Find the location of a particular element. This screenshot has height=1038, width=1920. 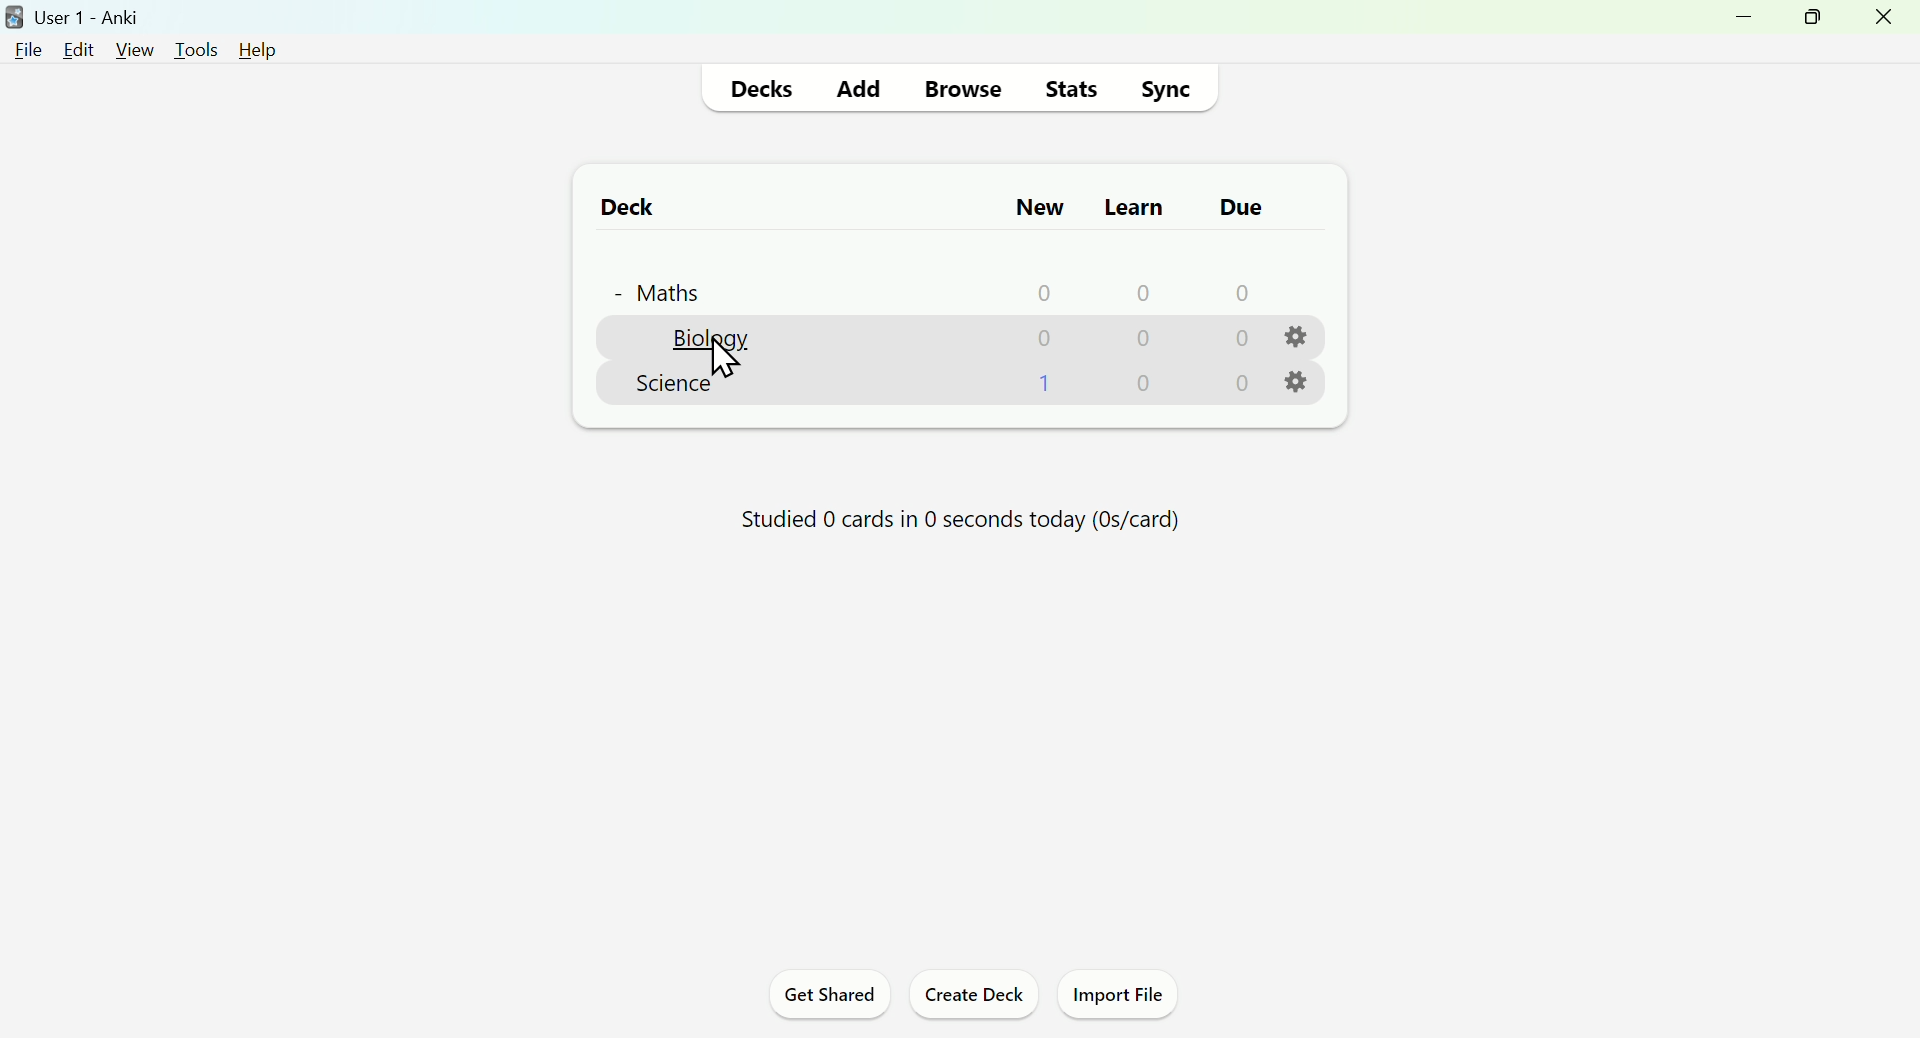

0 is located at coordinates (1146, 340).